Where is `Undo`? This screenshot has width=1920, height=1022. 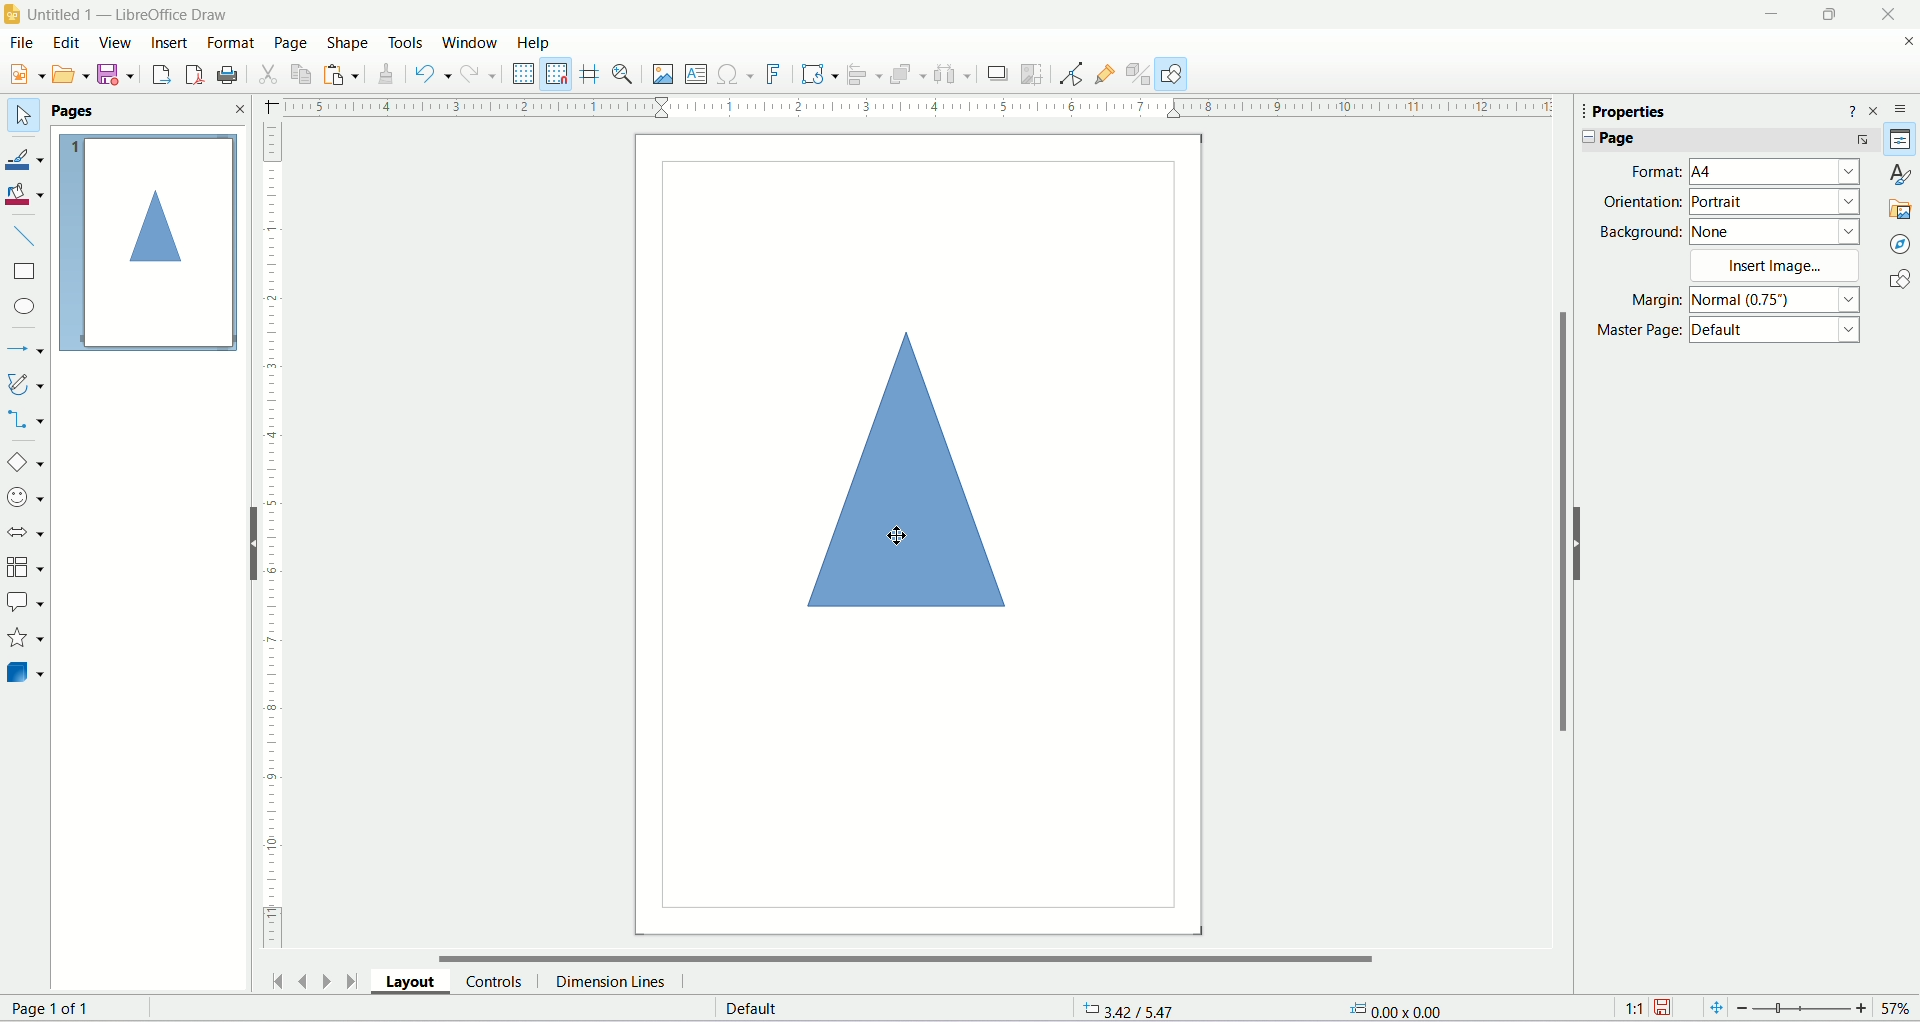 Undo is located at coordinates (433, 73).